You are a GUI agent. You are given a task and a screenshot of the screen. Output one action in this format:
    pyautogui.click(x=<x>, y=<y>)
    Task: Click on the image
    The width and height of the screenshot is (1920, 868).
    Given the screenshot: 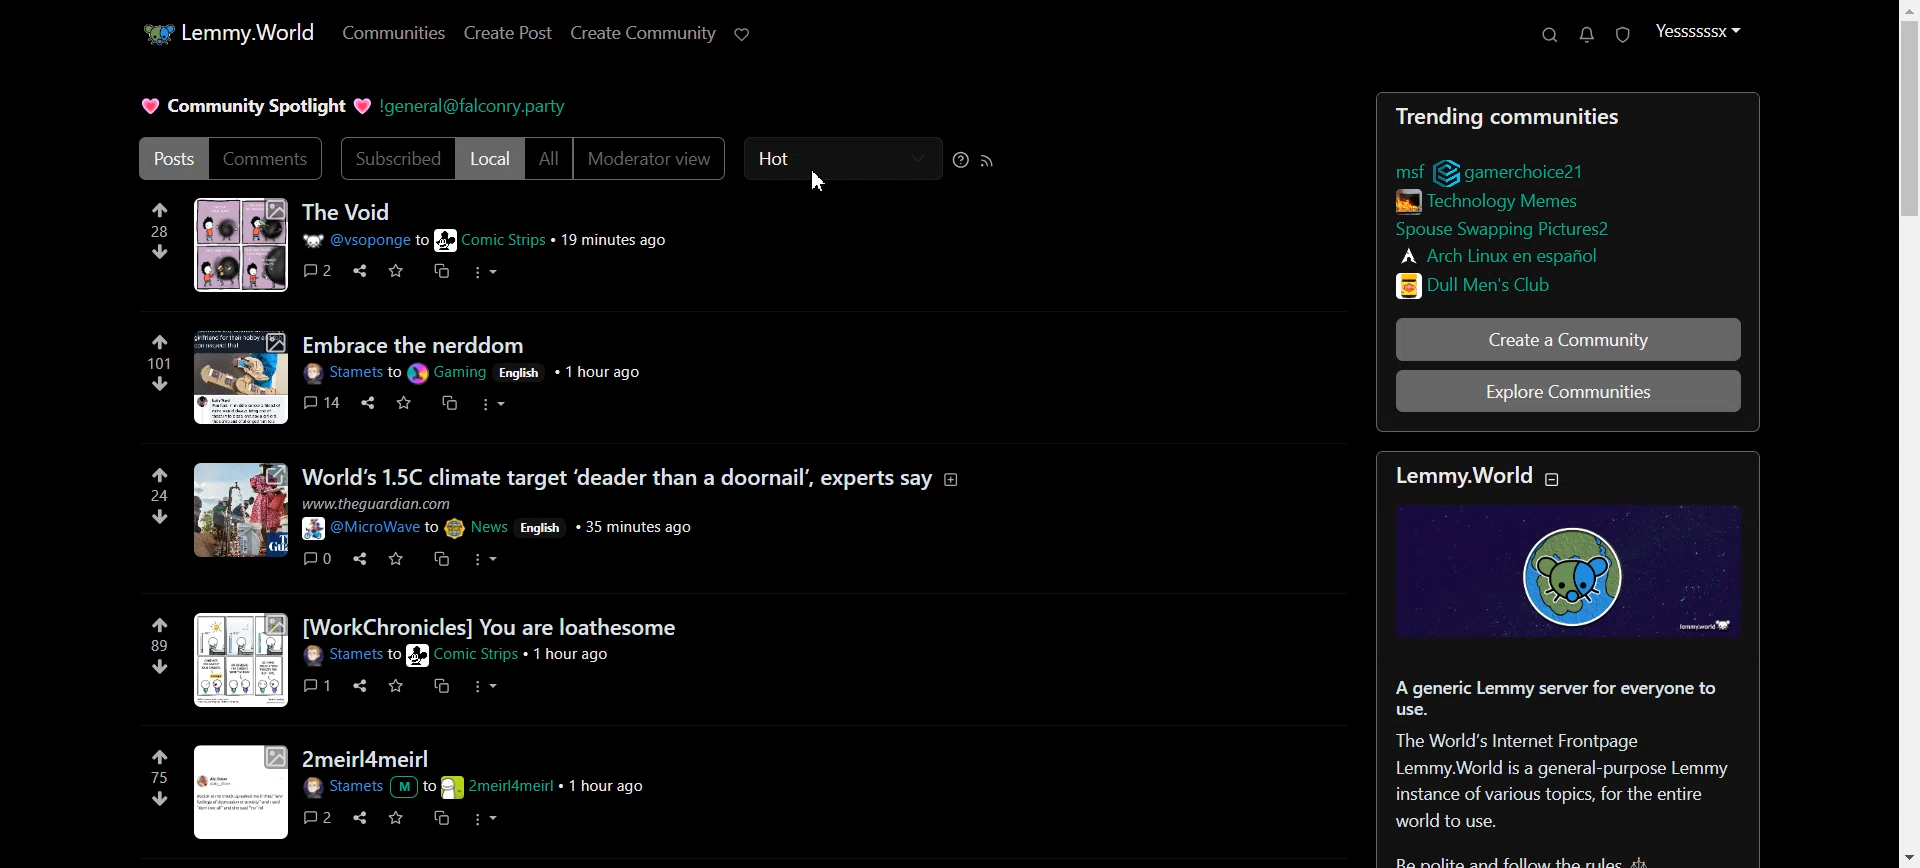 What is the action you would take?
    pyautogui.click(x=240, y=513)
    